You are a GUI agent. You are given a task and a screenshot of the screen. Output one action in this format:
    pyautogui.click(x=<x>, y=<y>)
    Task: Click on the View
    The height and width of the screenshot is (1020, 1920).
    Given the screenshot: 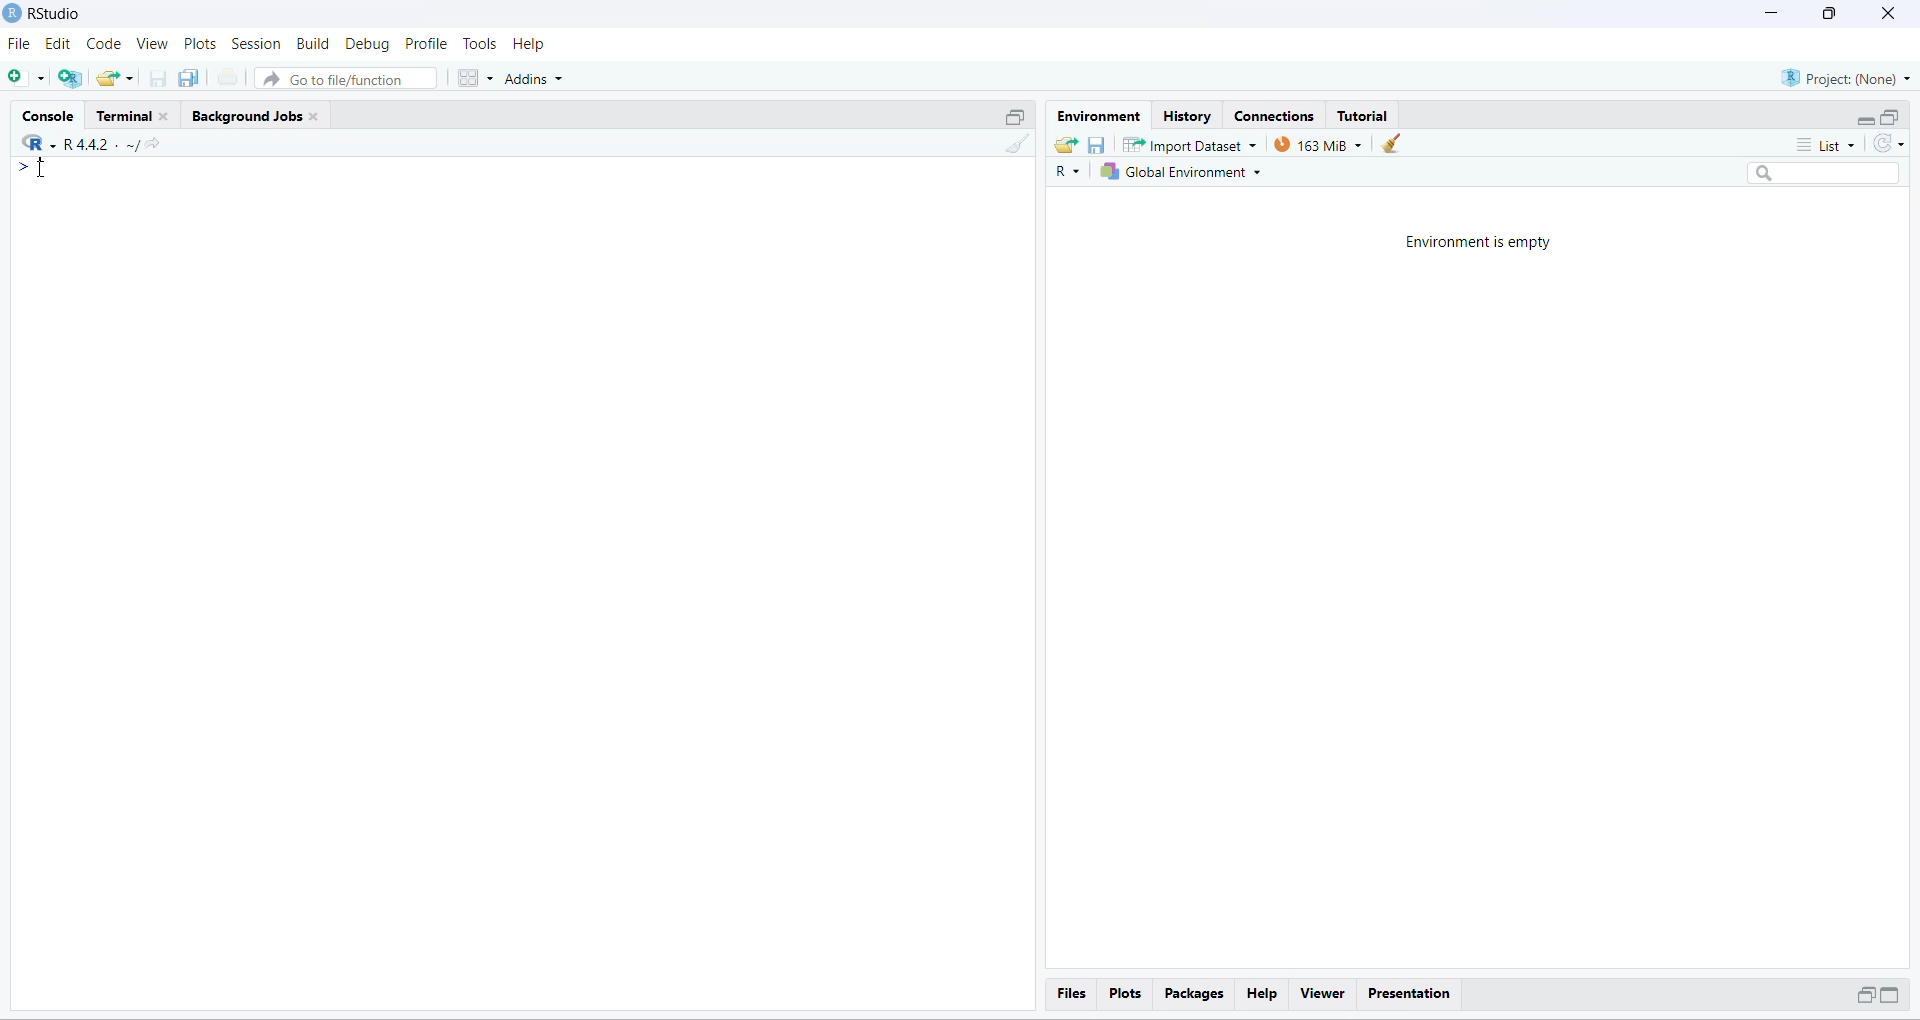 What is the action you would take?
    pyautogui.click(x=152, y=44)
    